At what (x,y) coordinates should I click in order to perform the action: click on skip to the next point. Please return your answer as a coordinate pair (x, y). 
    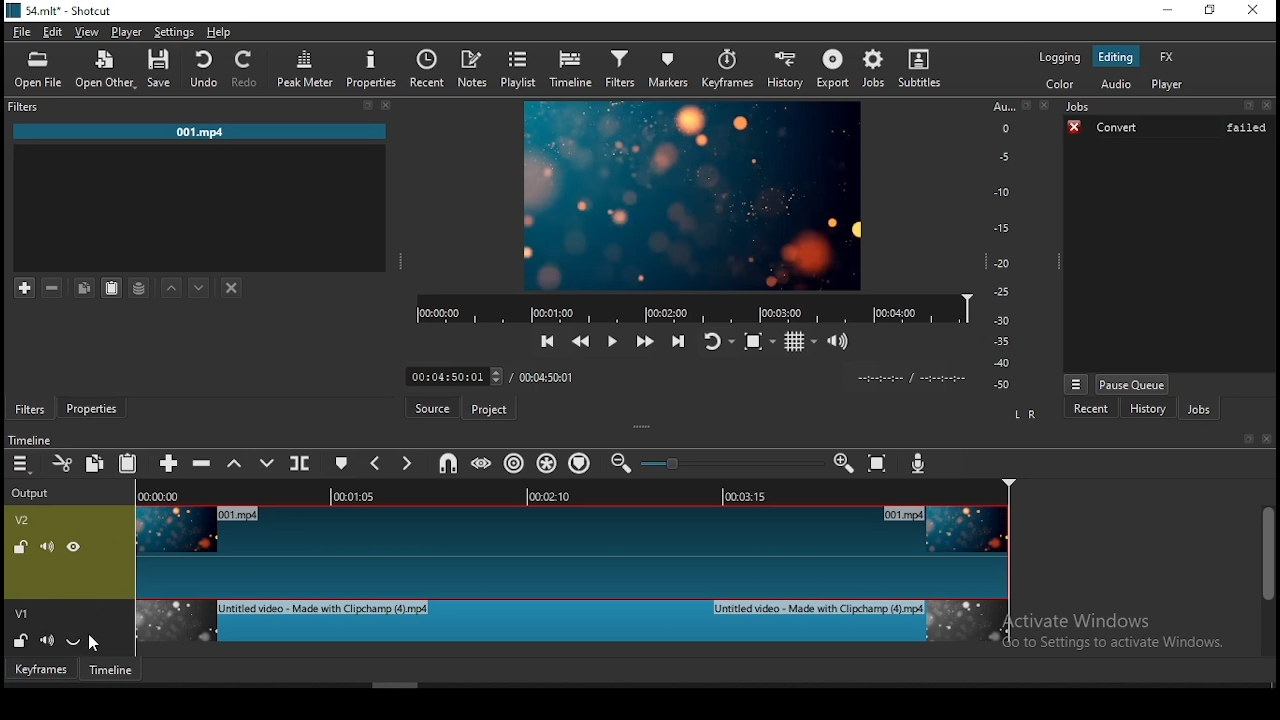
    Looking at the image, I should click on (679, 342).